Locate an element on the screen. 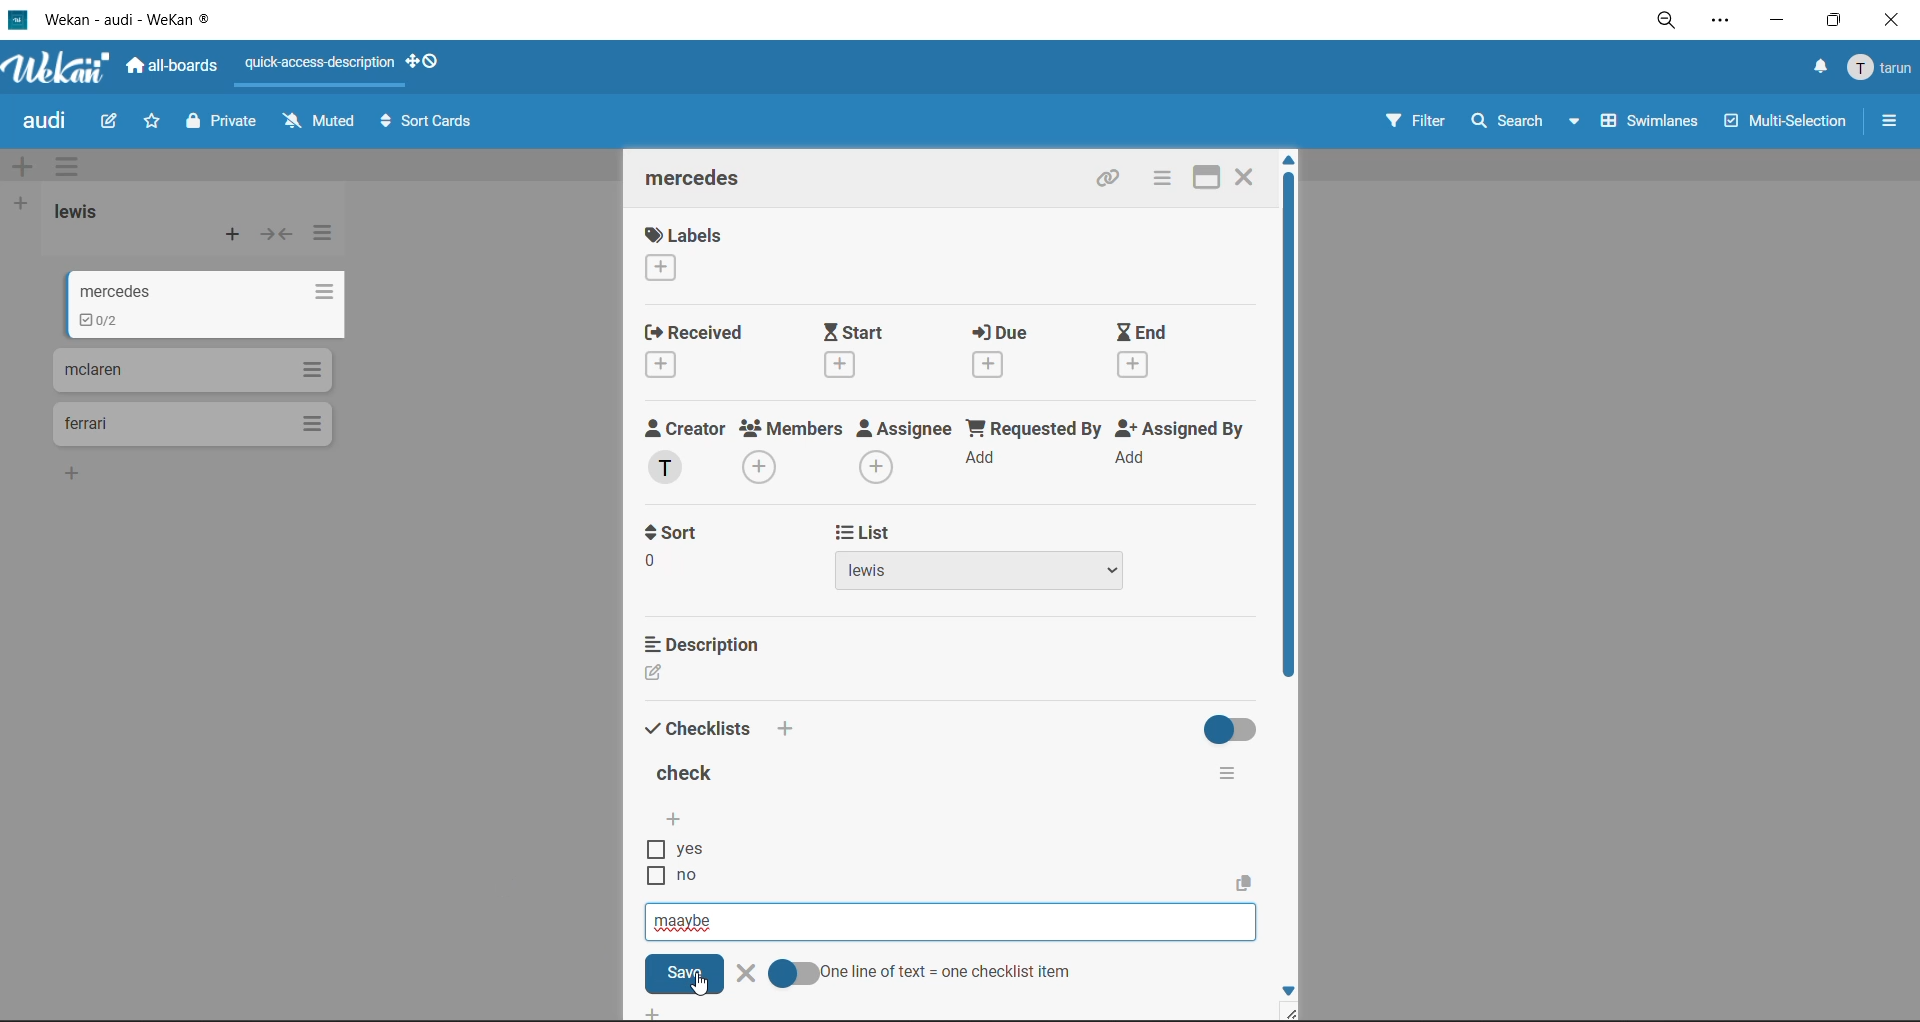  list is located at coordinates (1026, 532).